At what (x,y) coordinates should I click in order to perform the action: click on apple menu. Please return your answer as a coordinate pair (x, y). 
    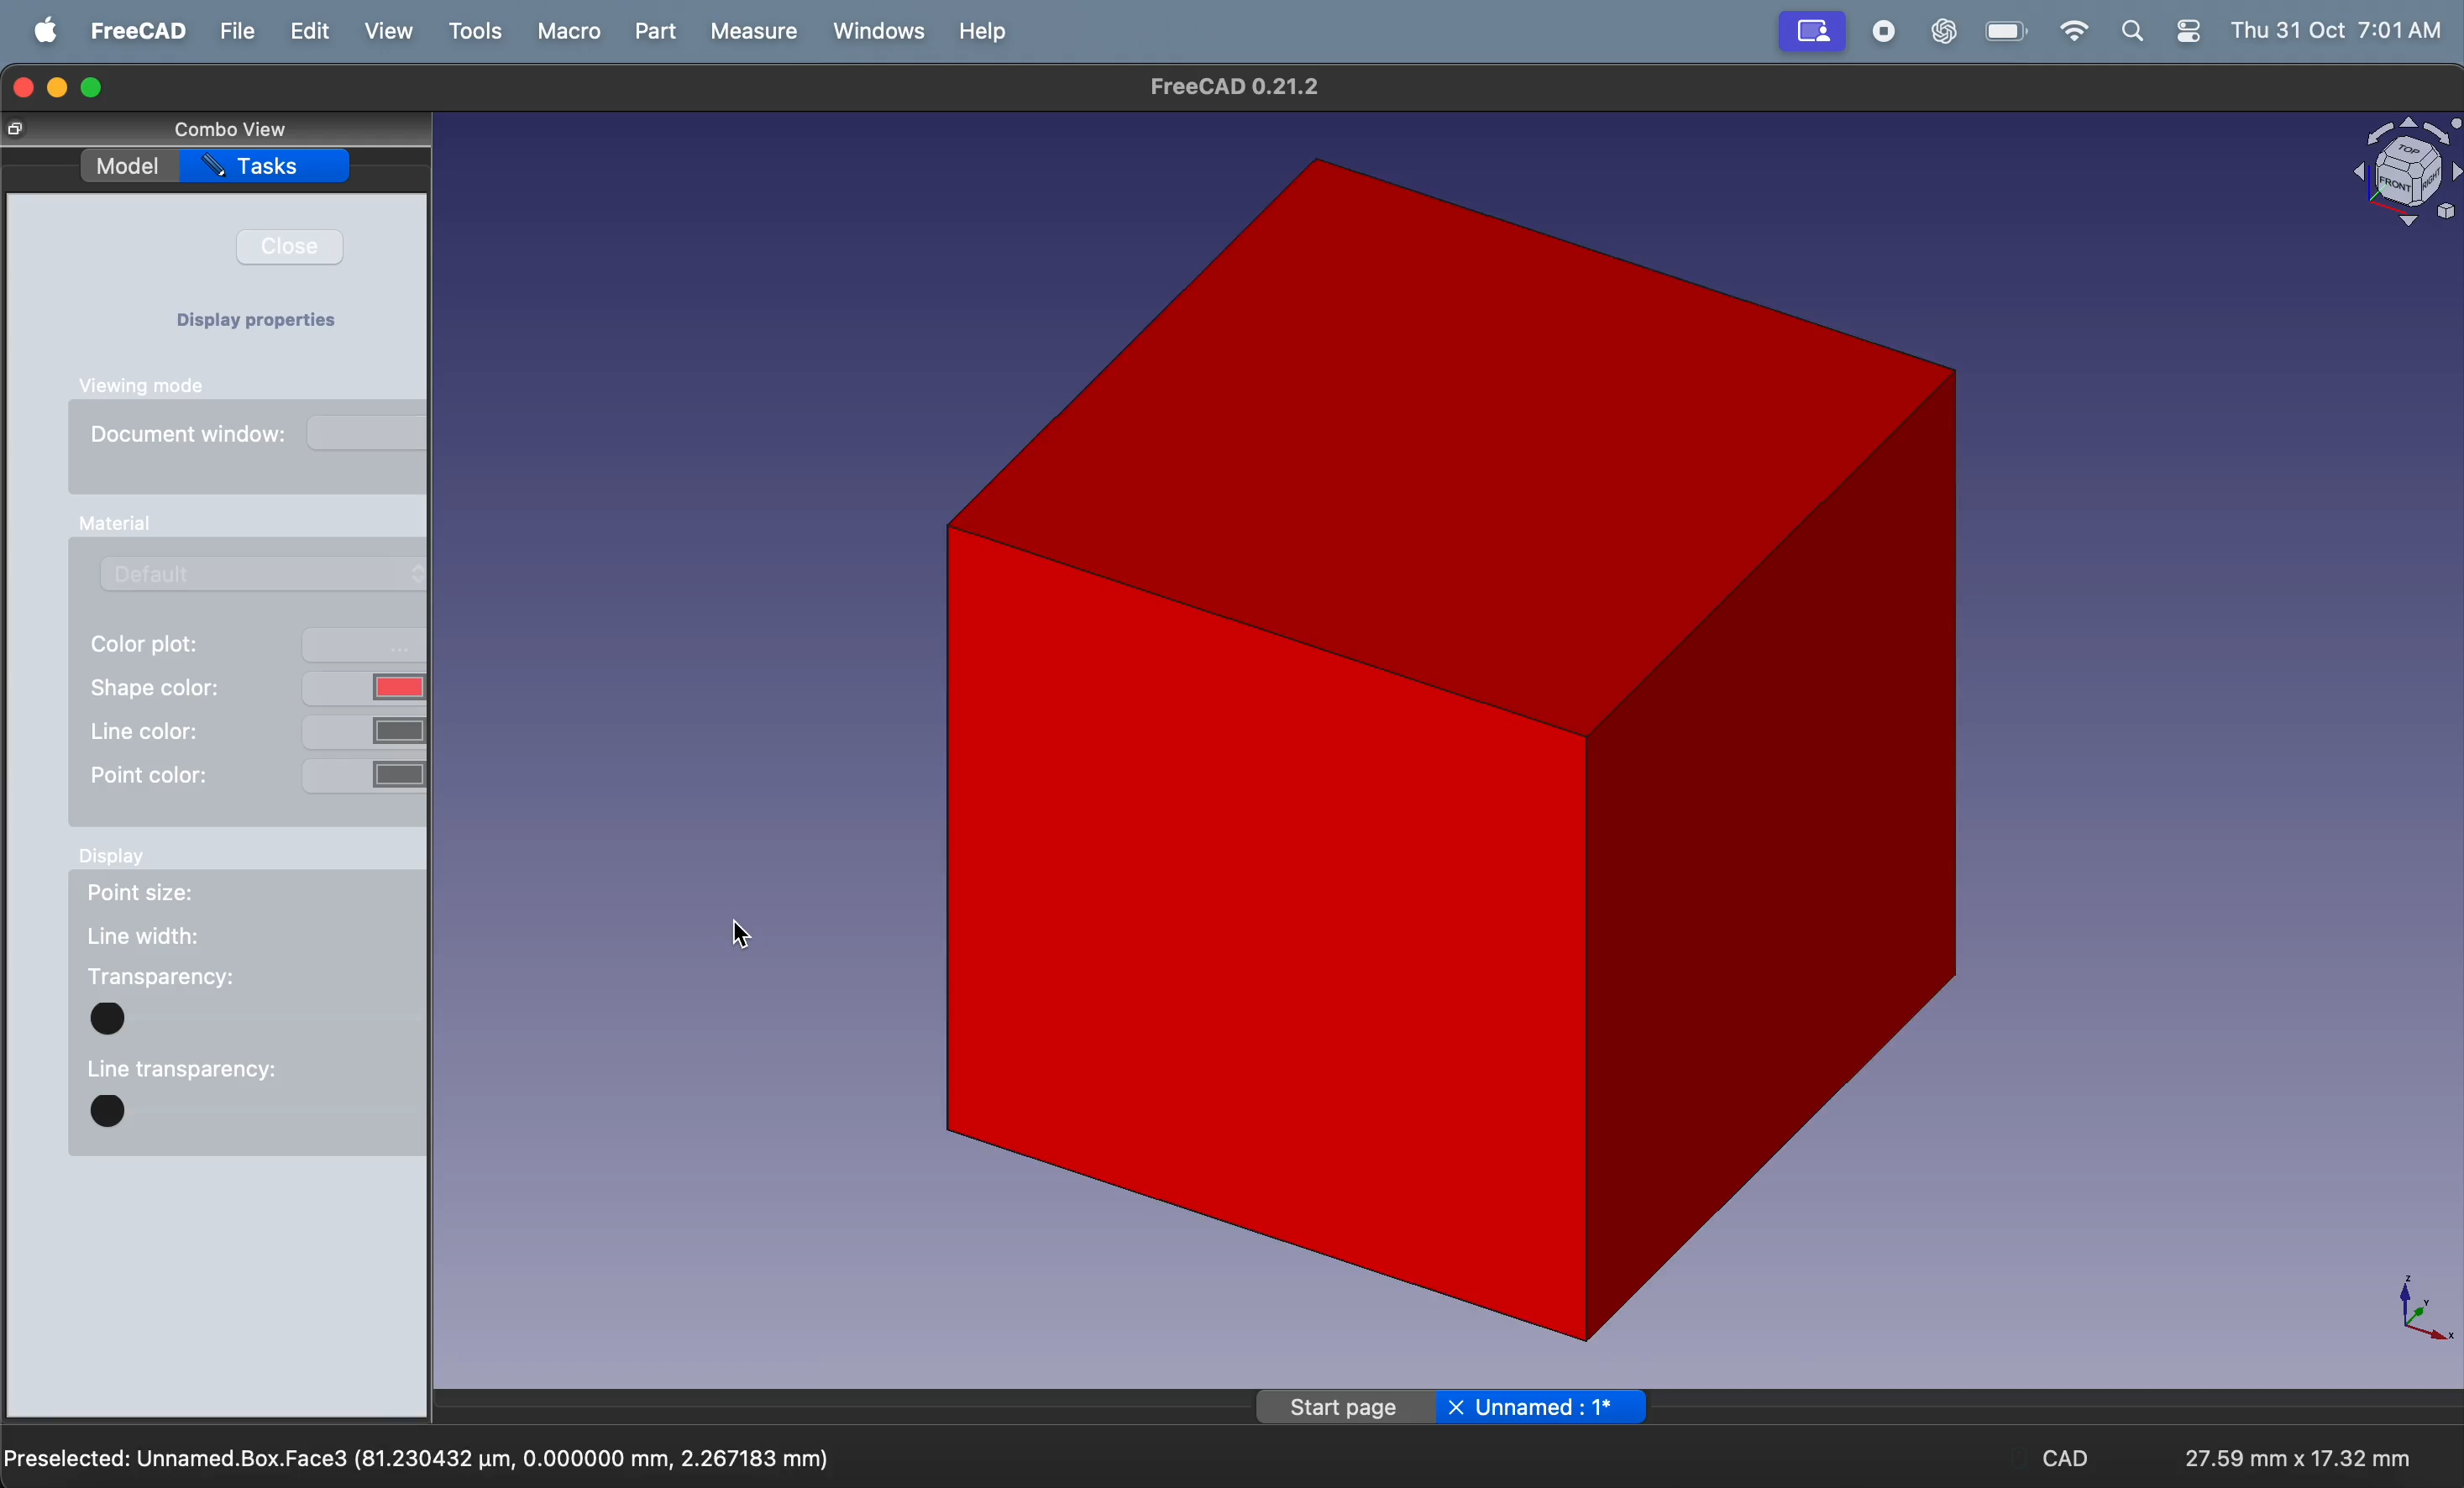
    Looking at the image, I should click on (45, 31).